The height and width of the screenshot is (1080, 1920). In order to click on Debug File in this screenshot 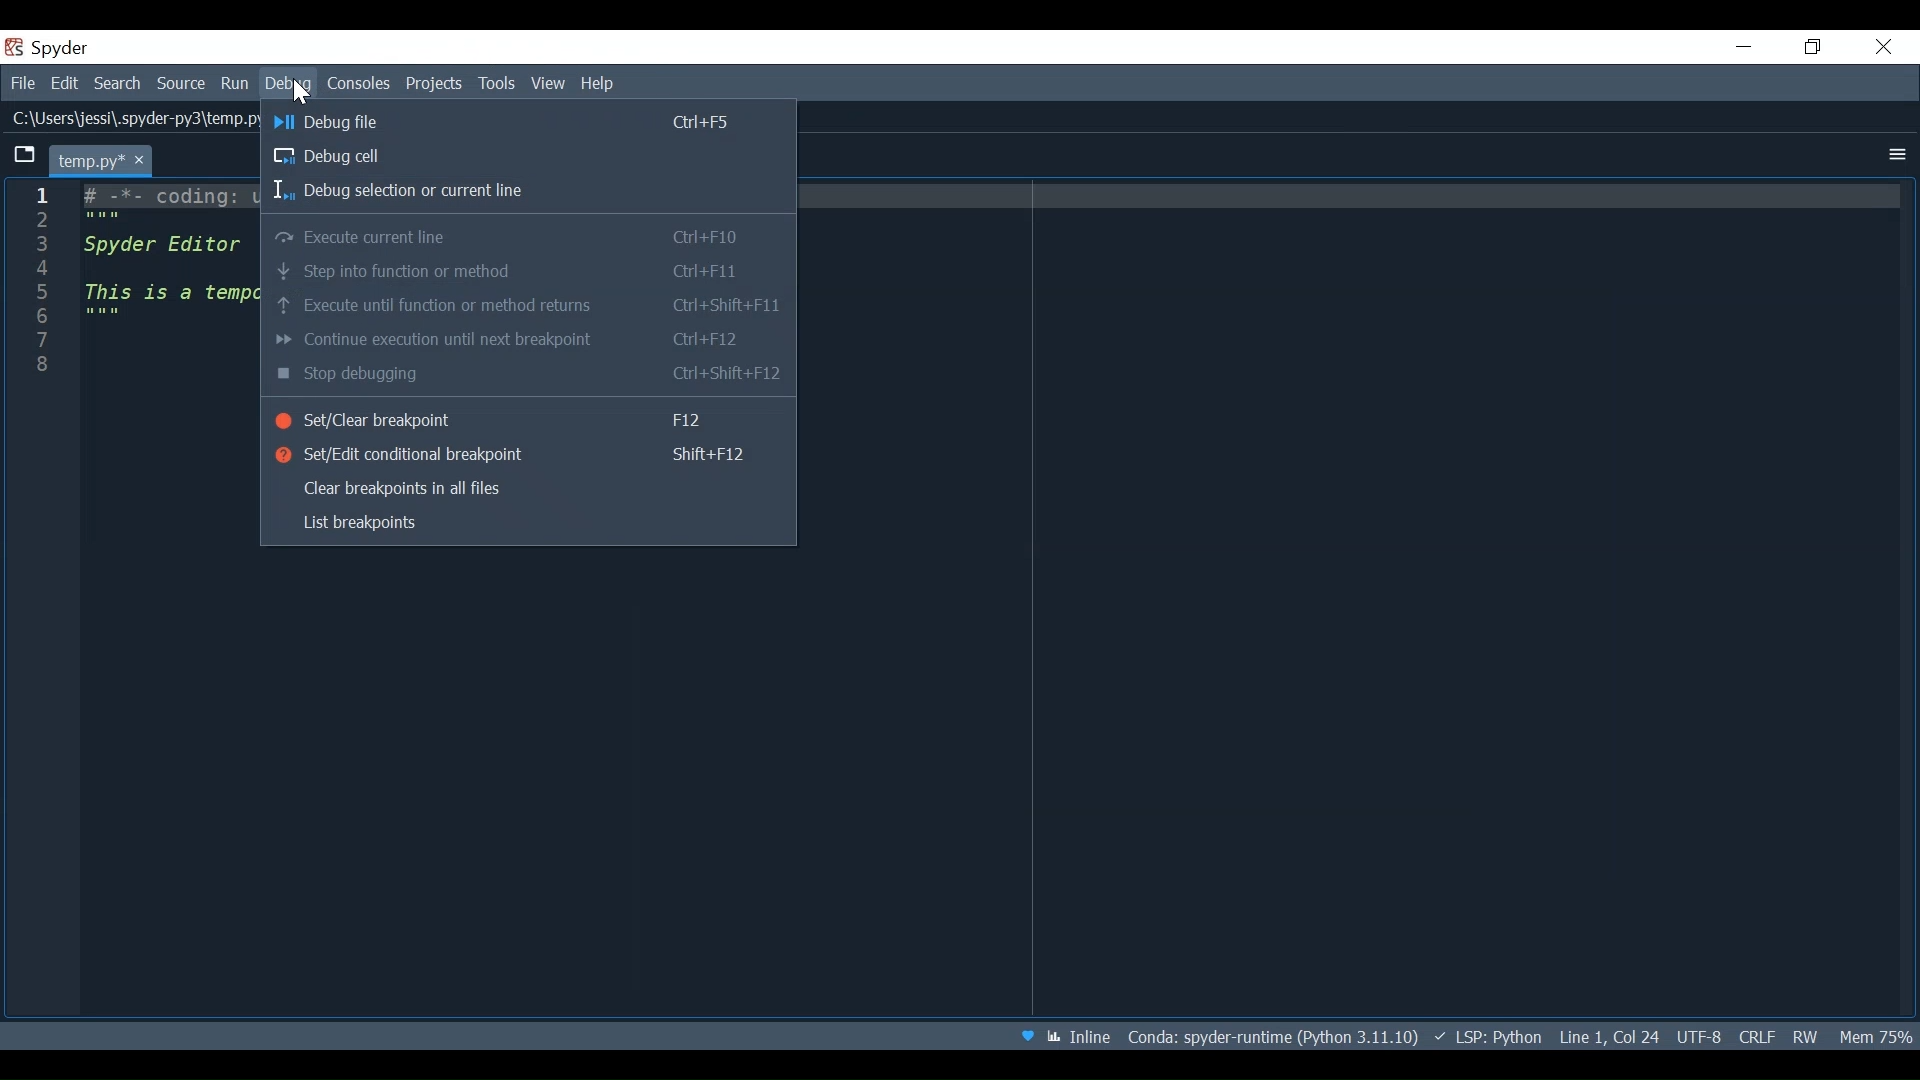, I will do `click(519, 123)`.